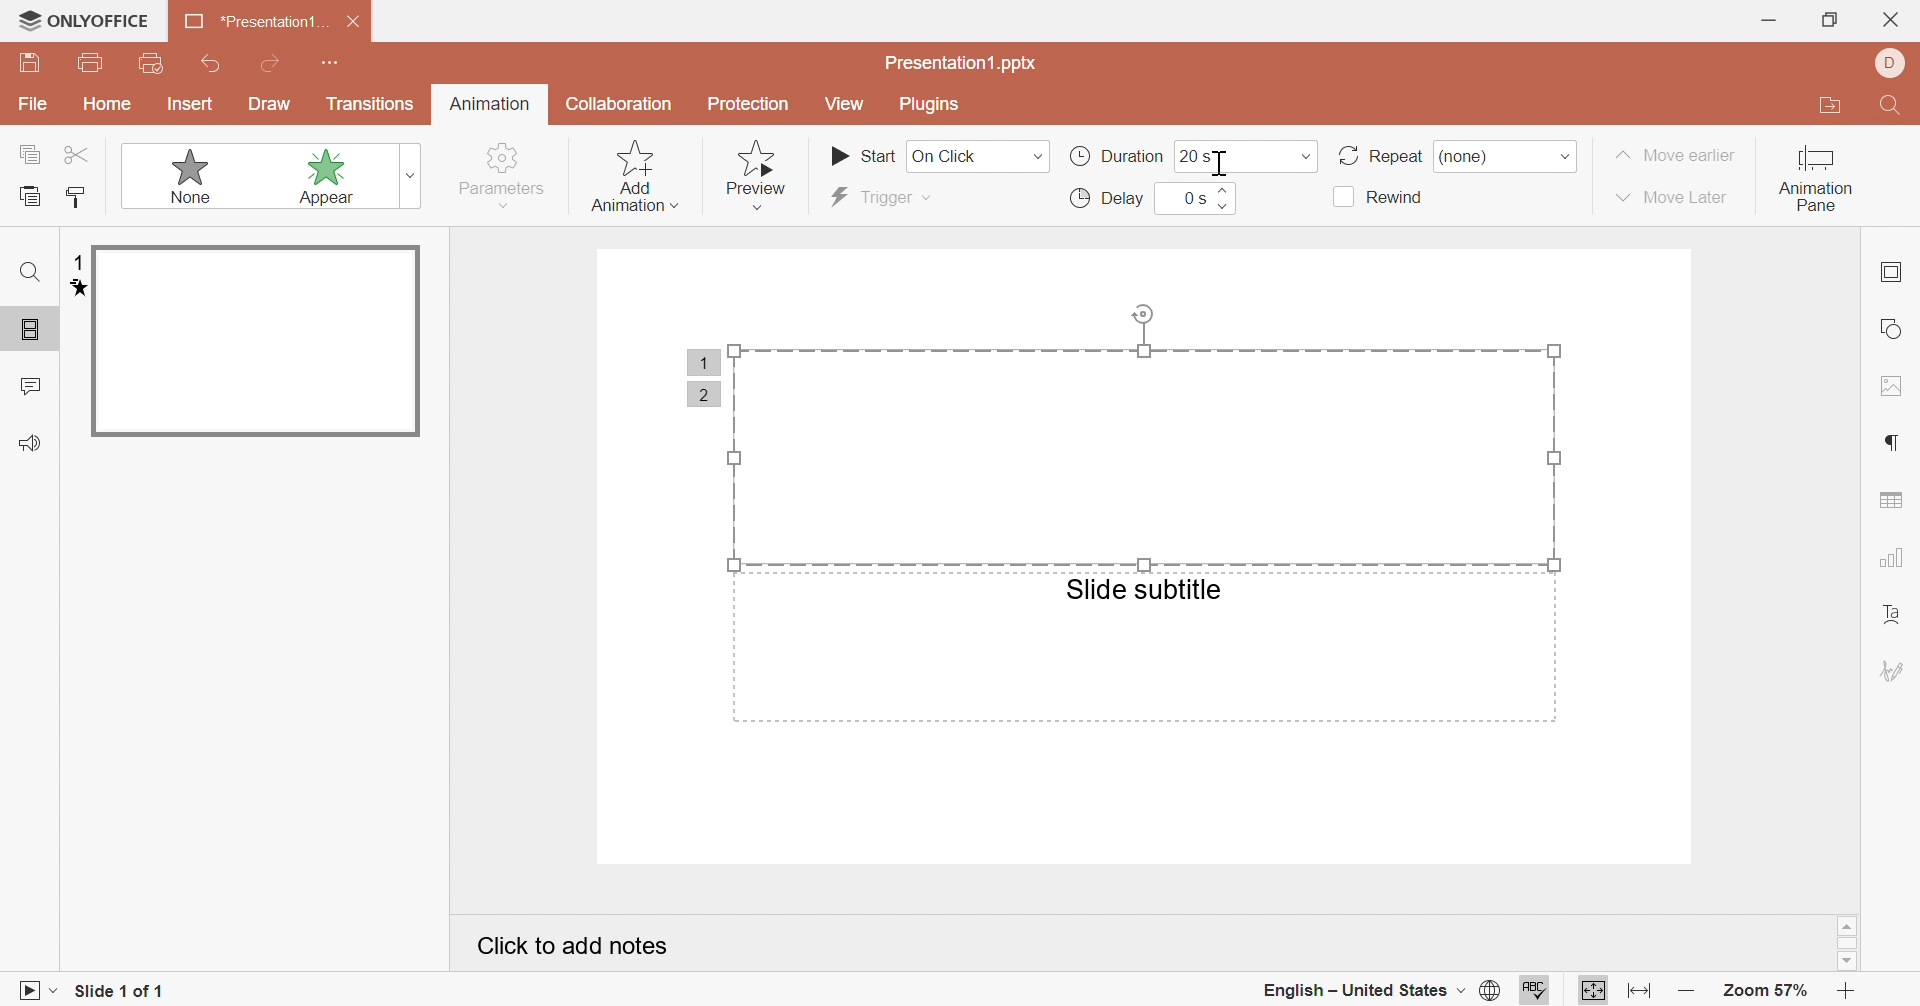  What do you see at coordinates (1494, 992) in the screenshot?
I see `set document language` at bounding box center [1494, 992].